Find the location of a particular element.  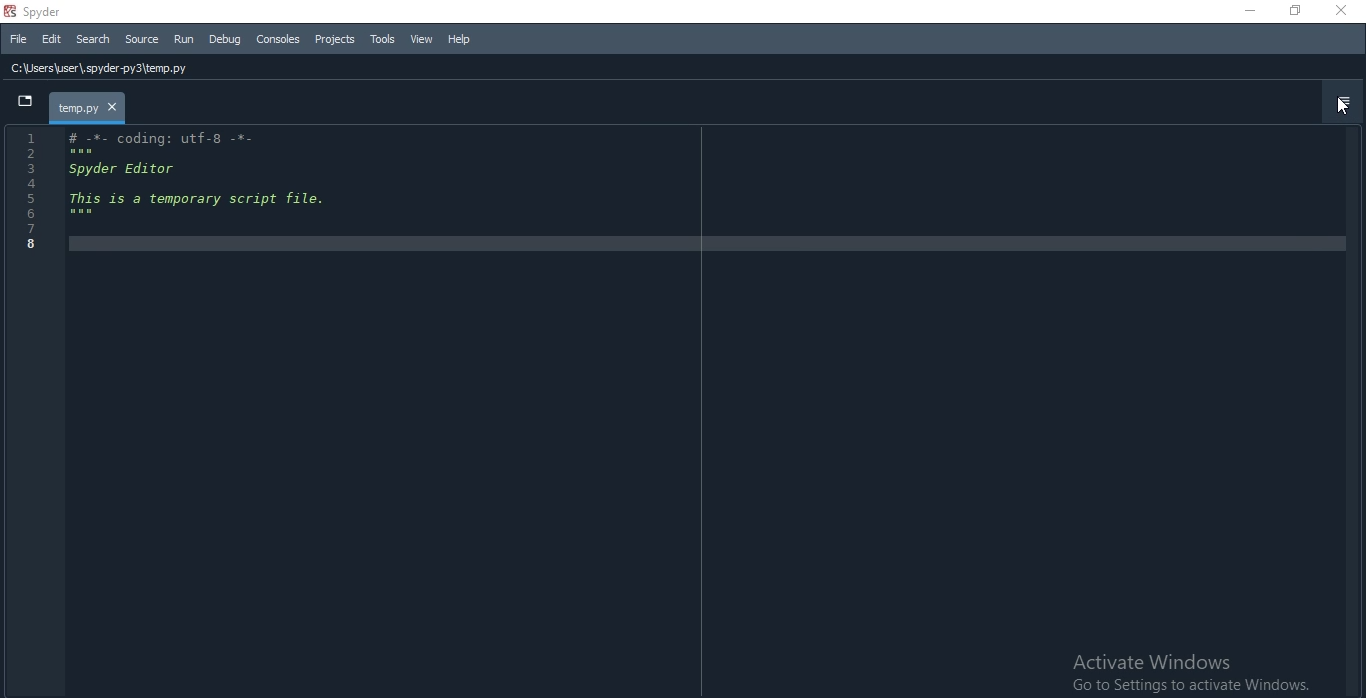

Close is located at coordinates (1344, 10).